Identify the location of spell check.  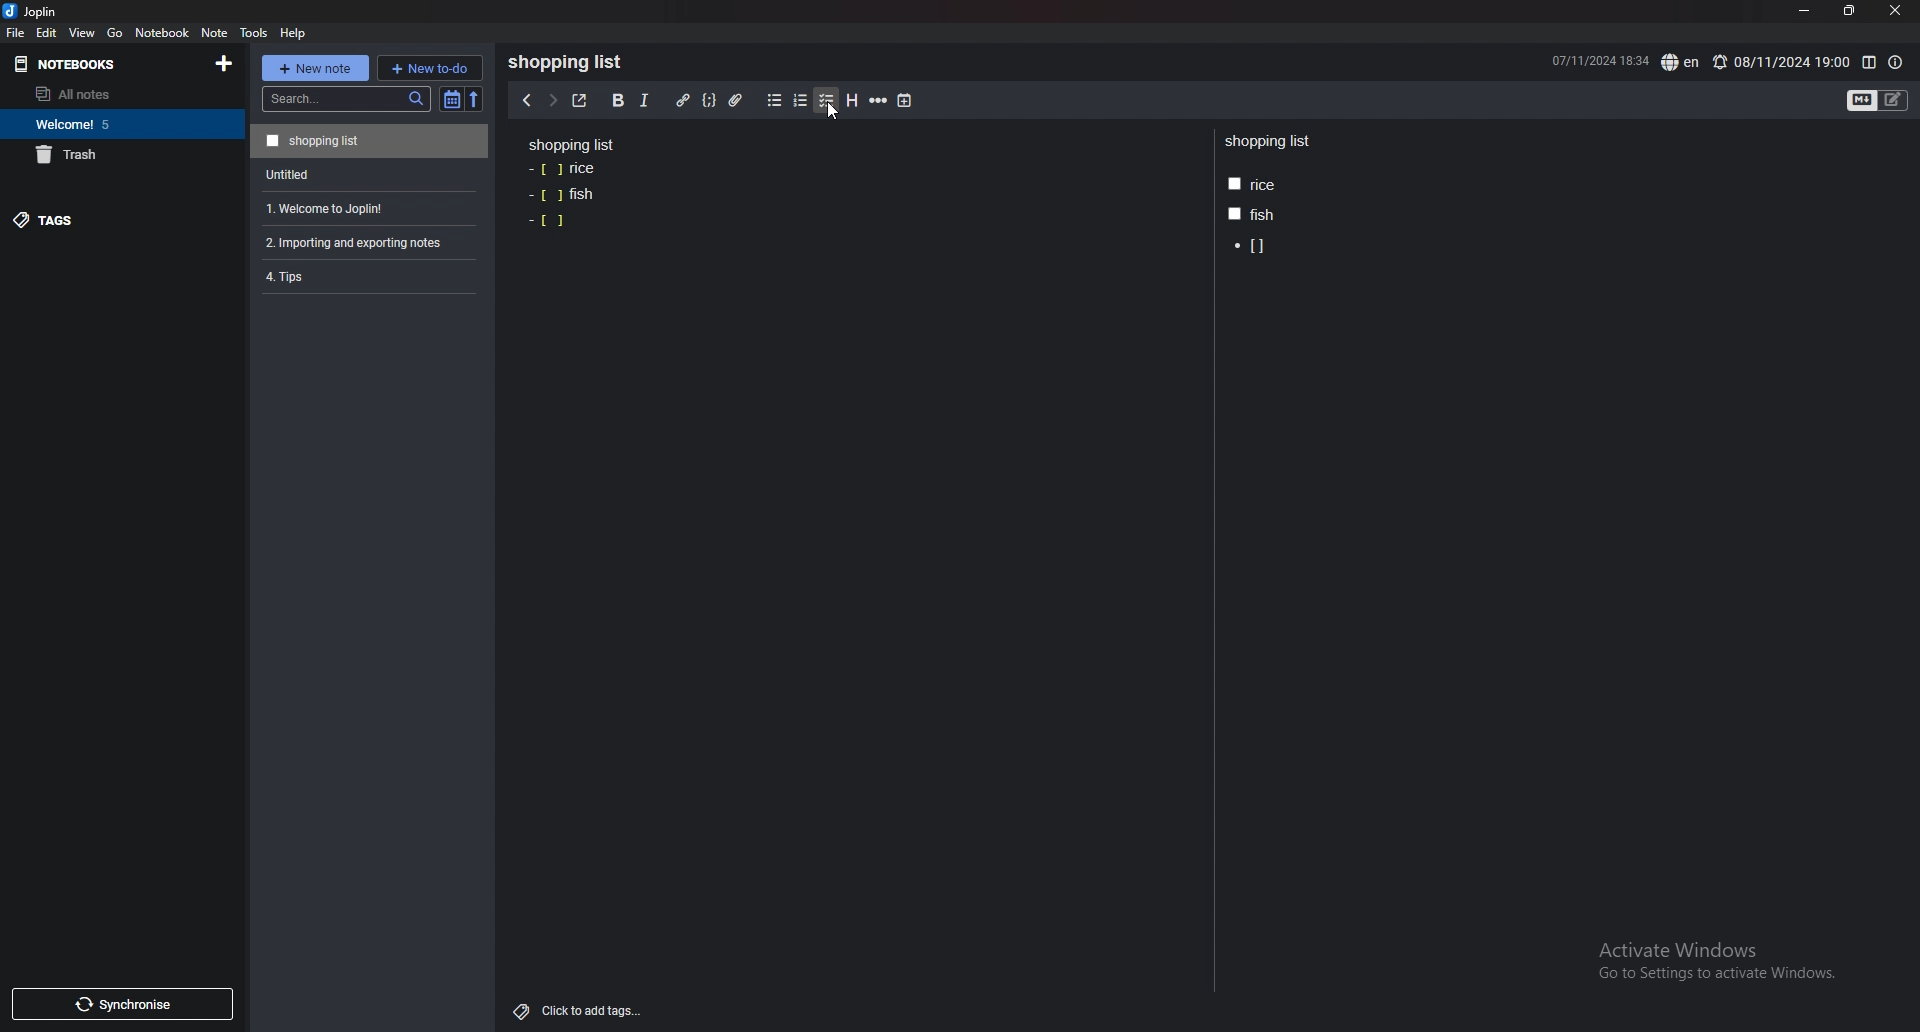
(1682, 62).